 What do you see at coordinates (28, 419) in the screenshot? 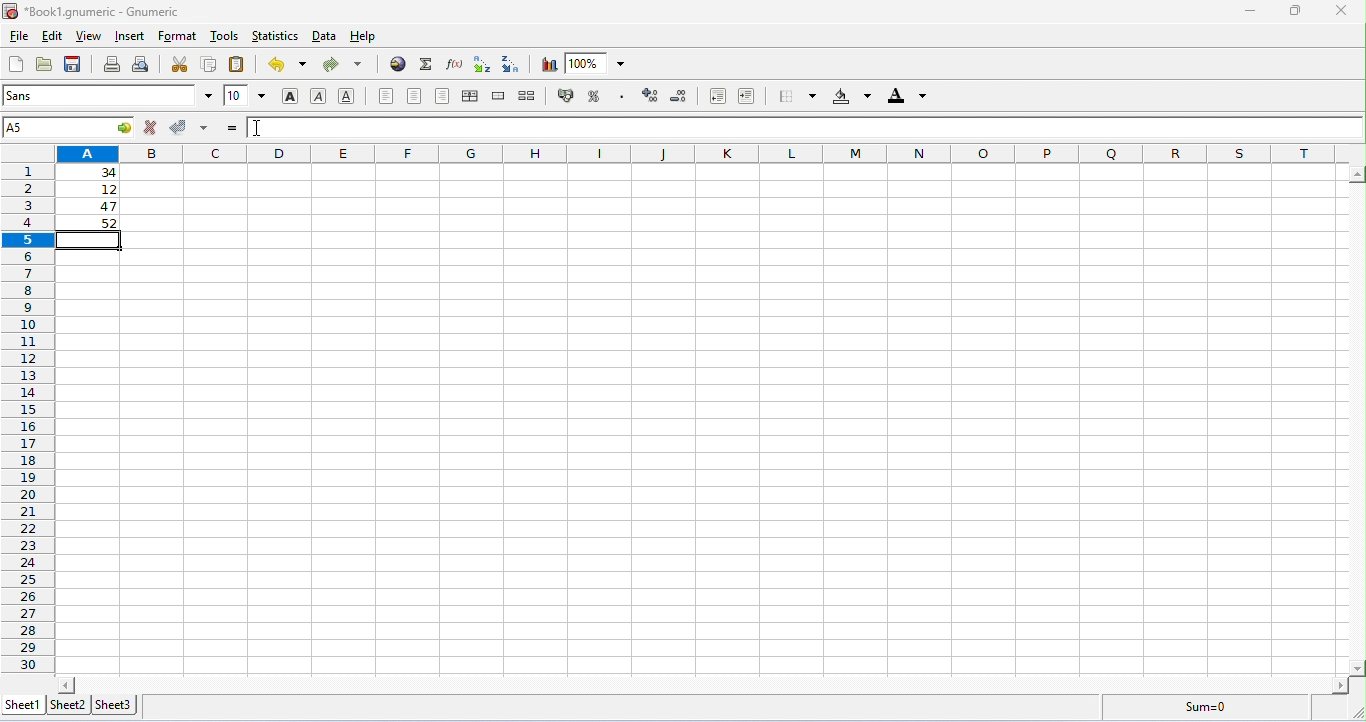
I see `row numbers` at bounding box center [28, 419].